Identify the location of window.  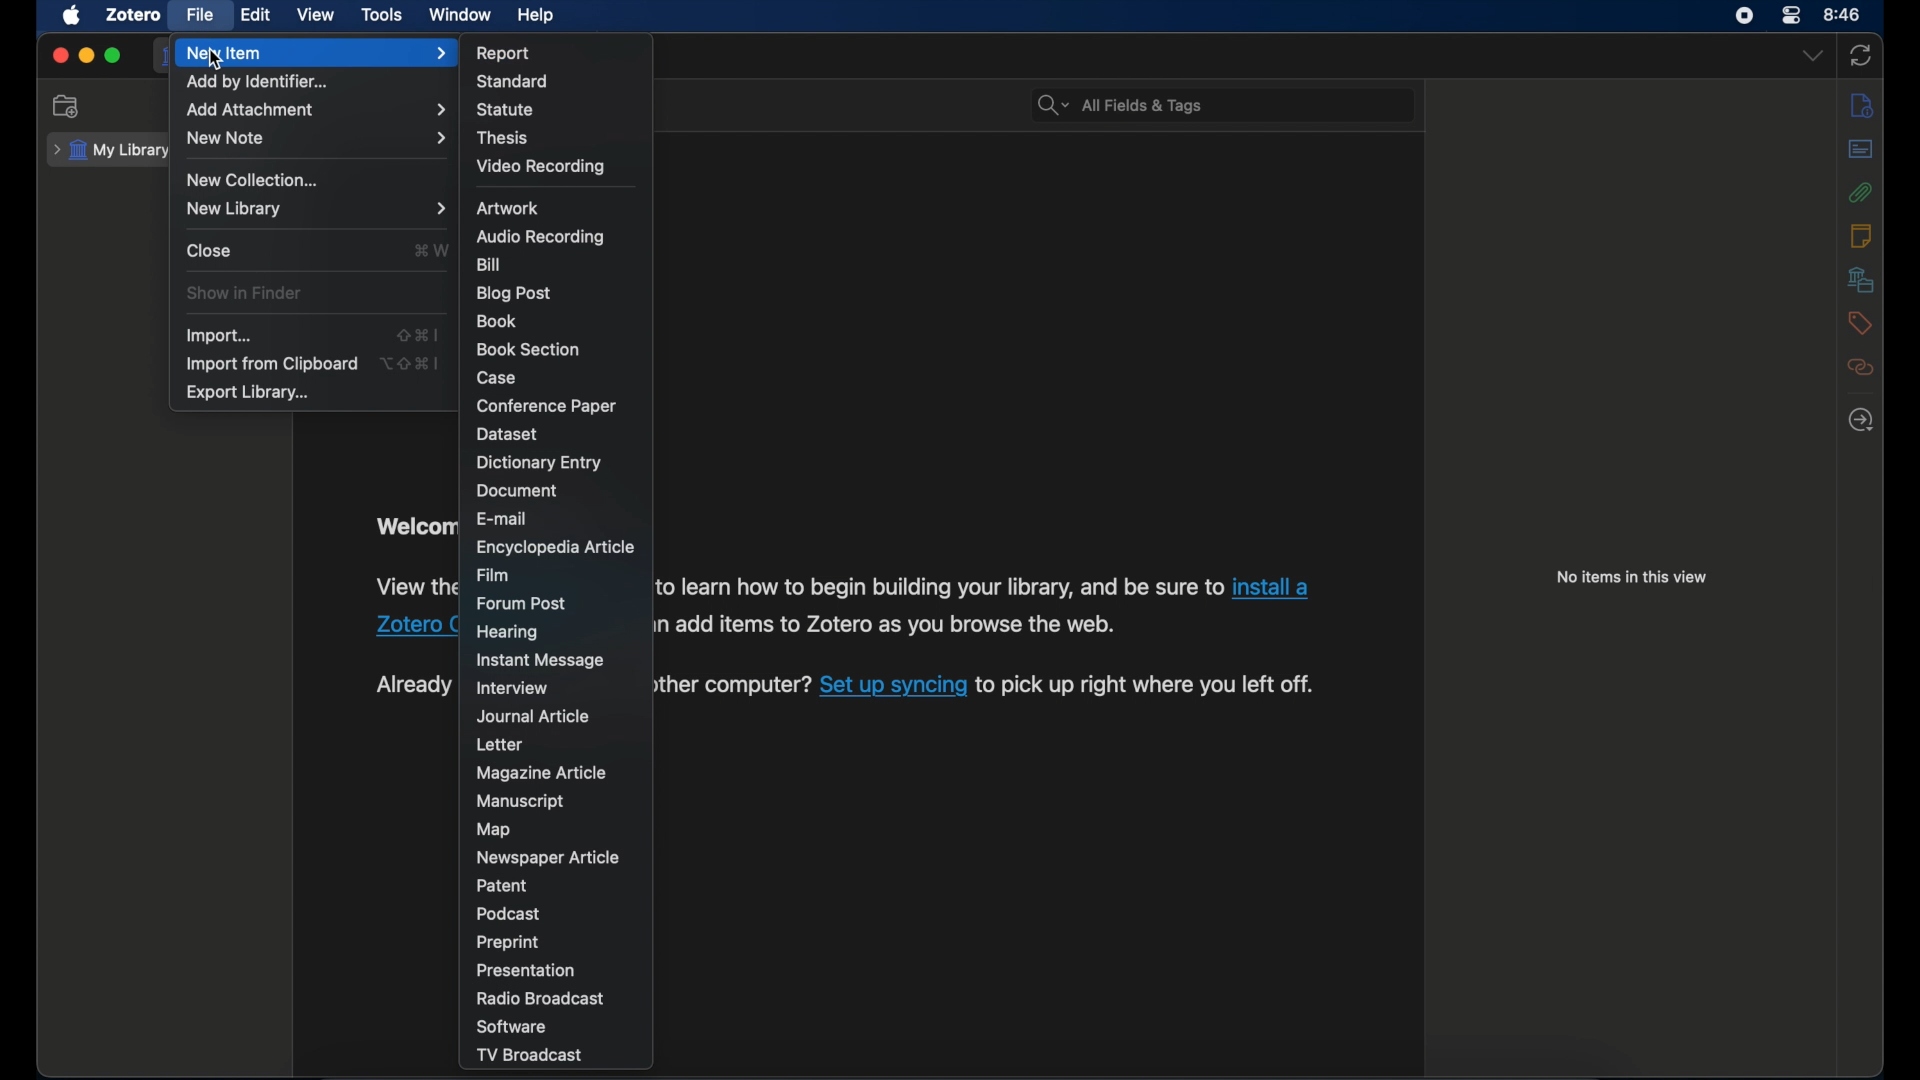
(461, 15).